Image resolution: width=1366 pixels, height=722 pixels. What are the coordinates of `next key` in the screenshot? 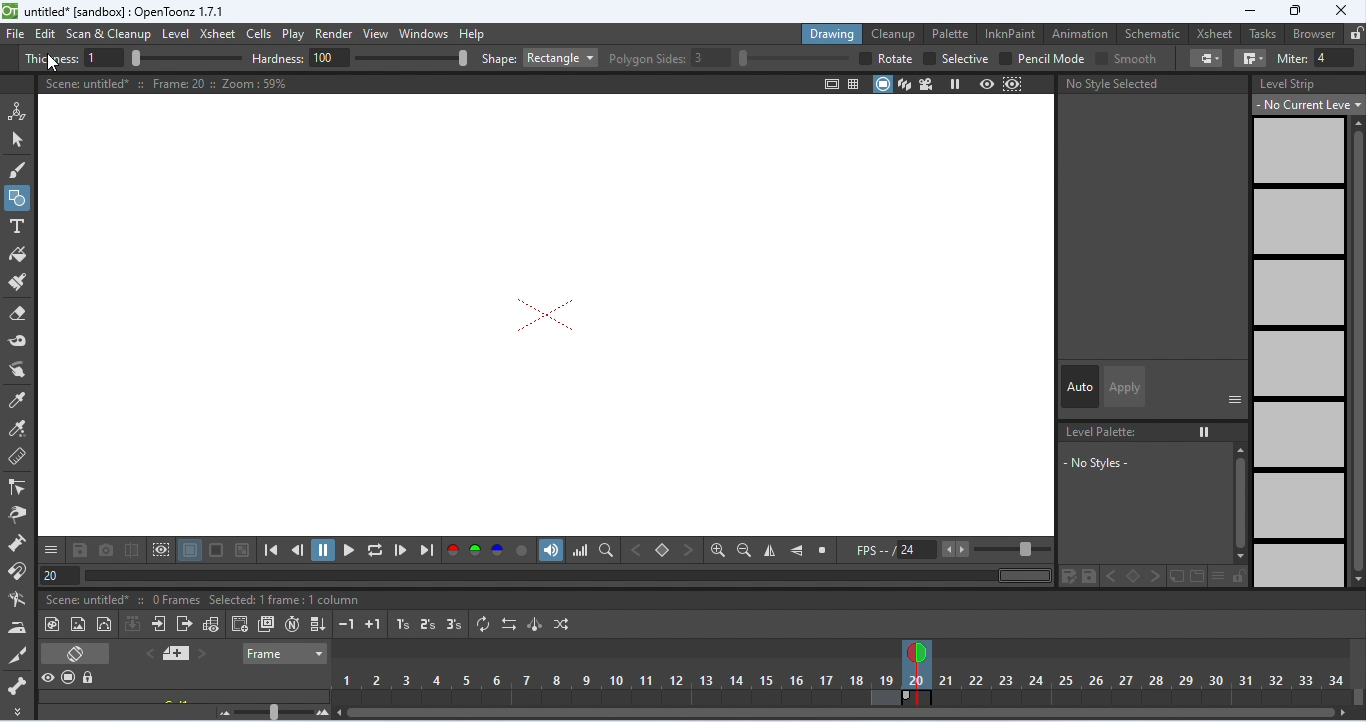 It's located at (688, 549).